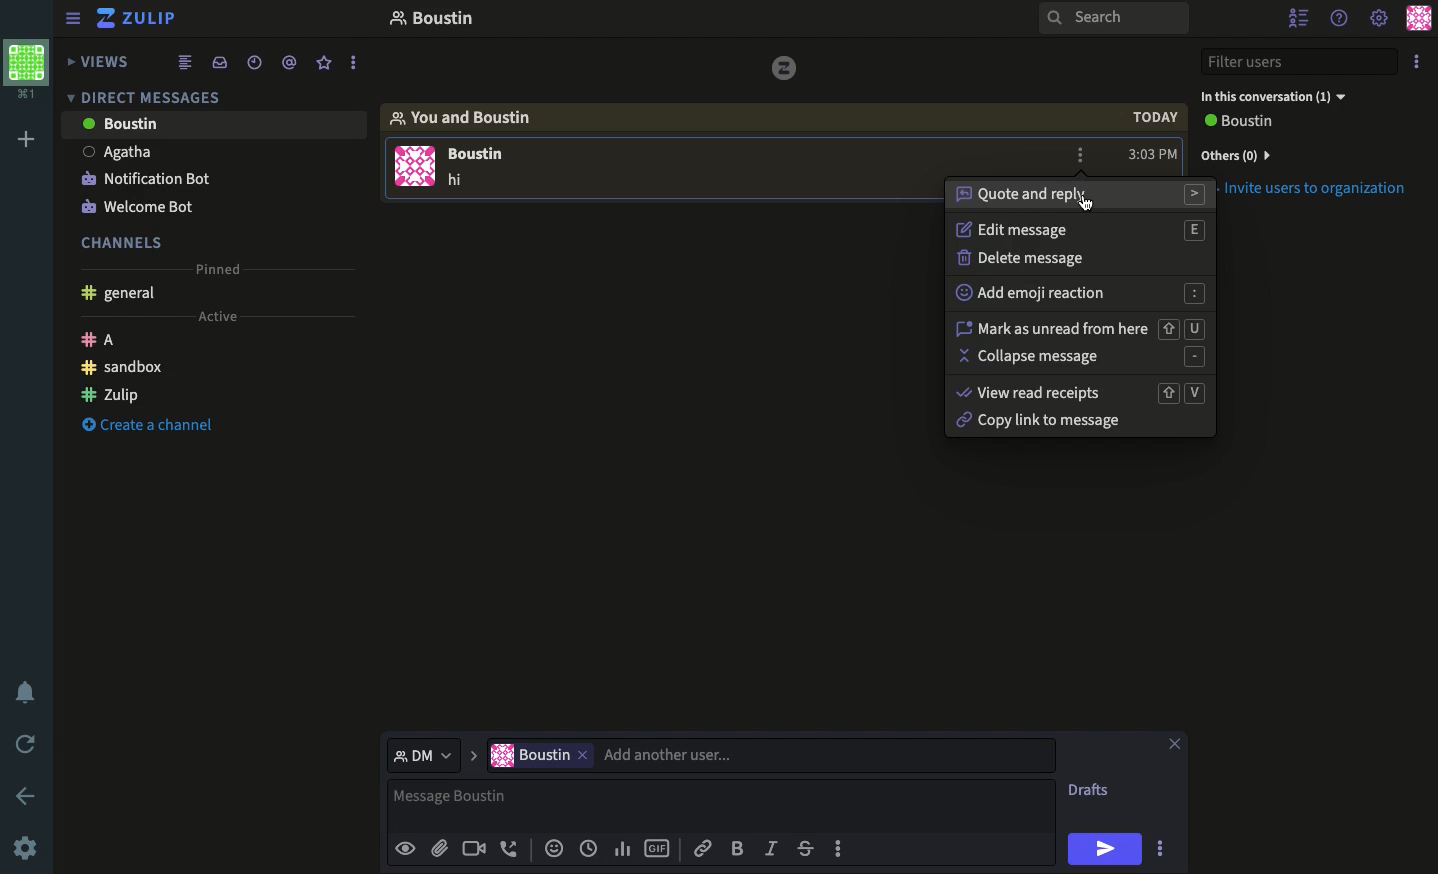 The height and width of the screenshot is (874, 1438). I want to click on A, so click(104, 338).